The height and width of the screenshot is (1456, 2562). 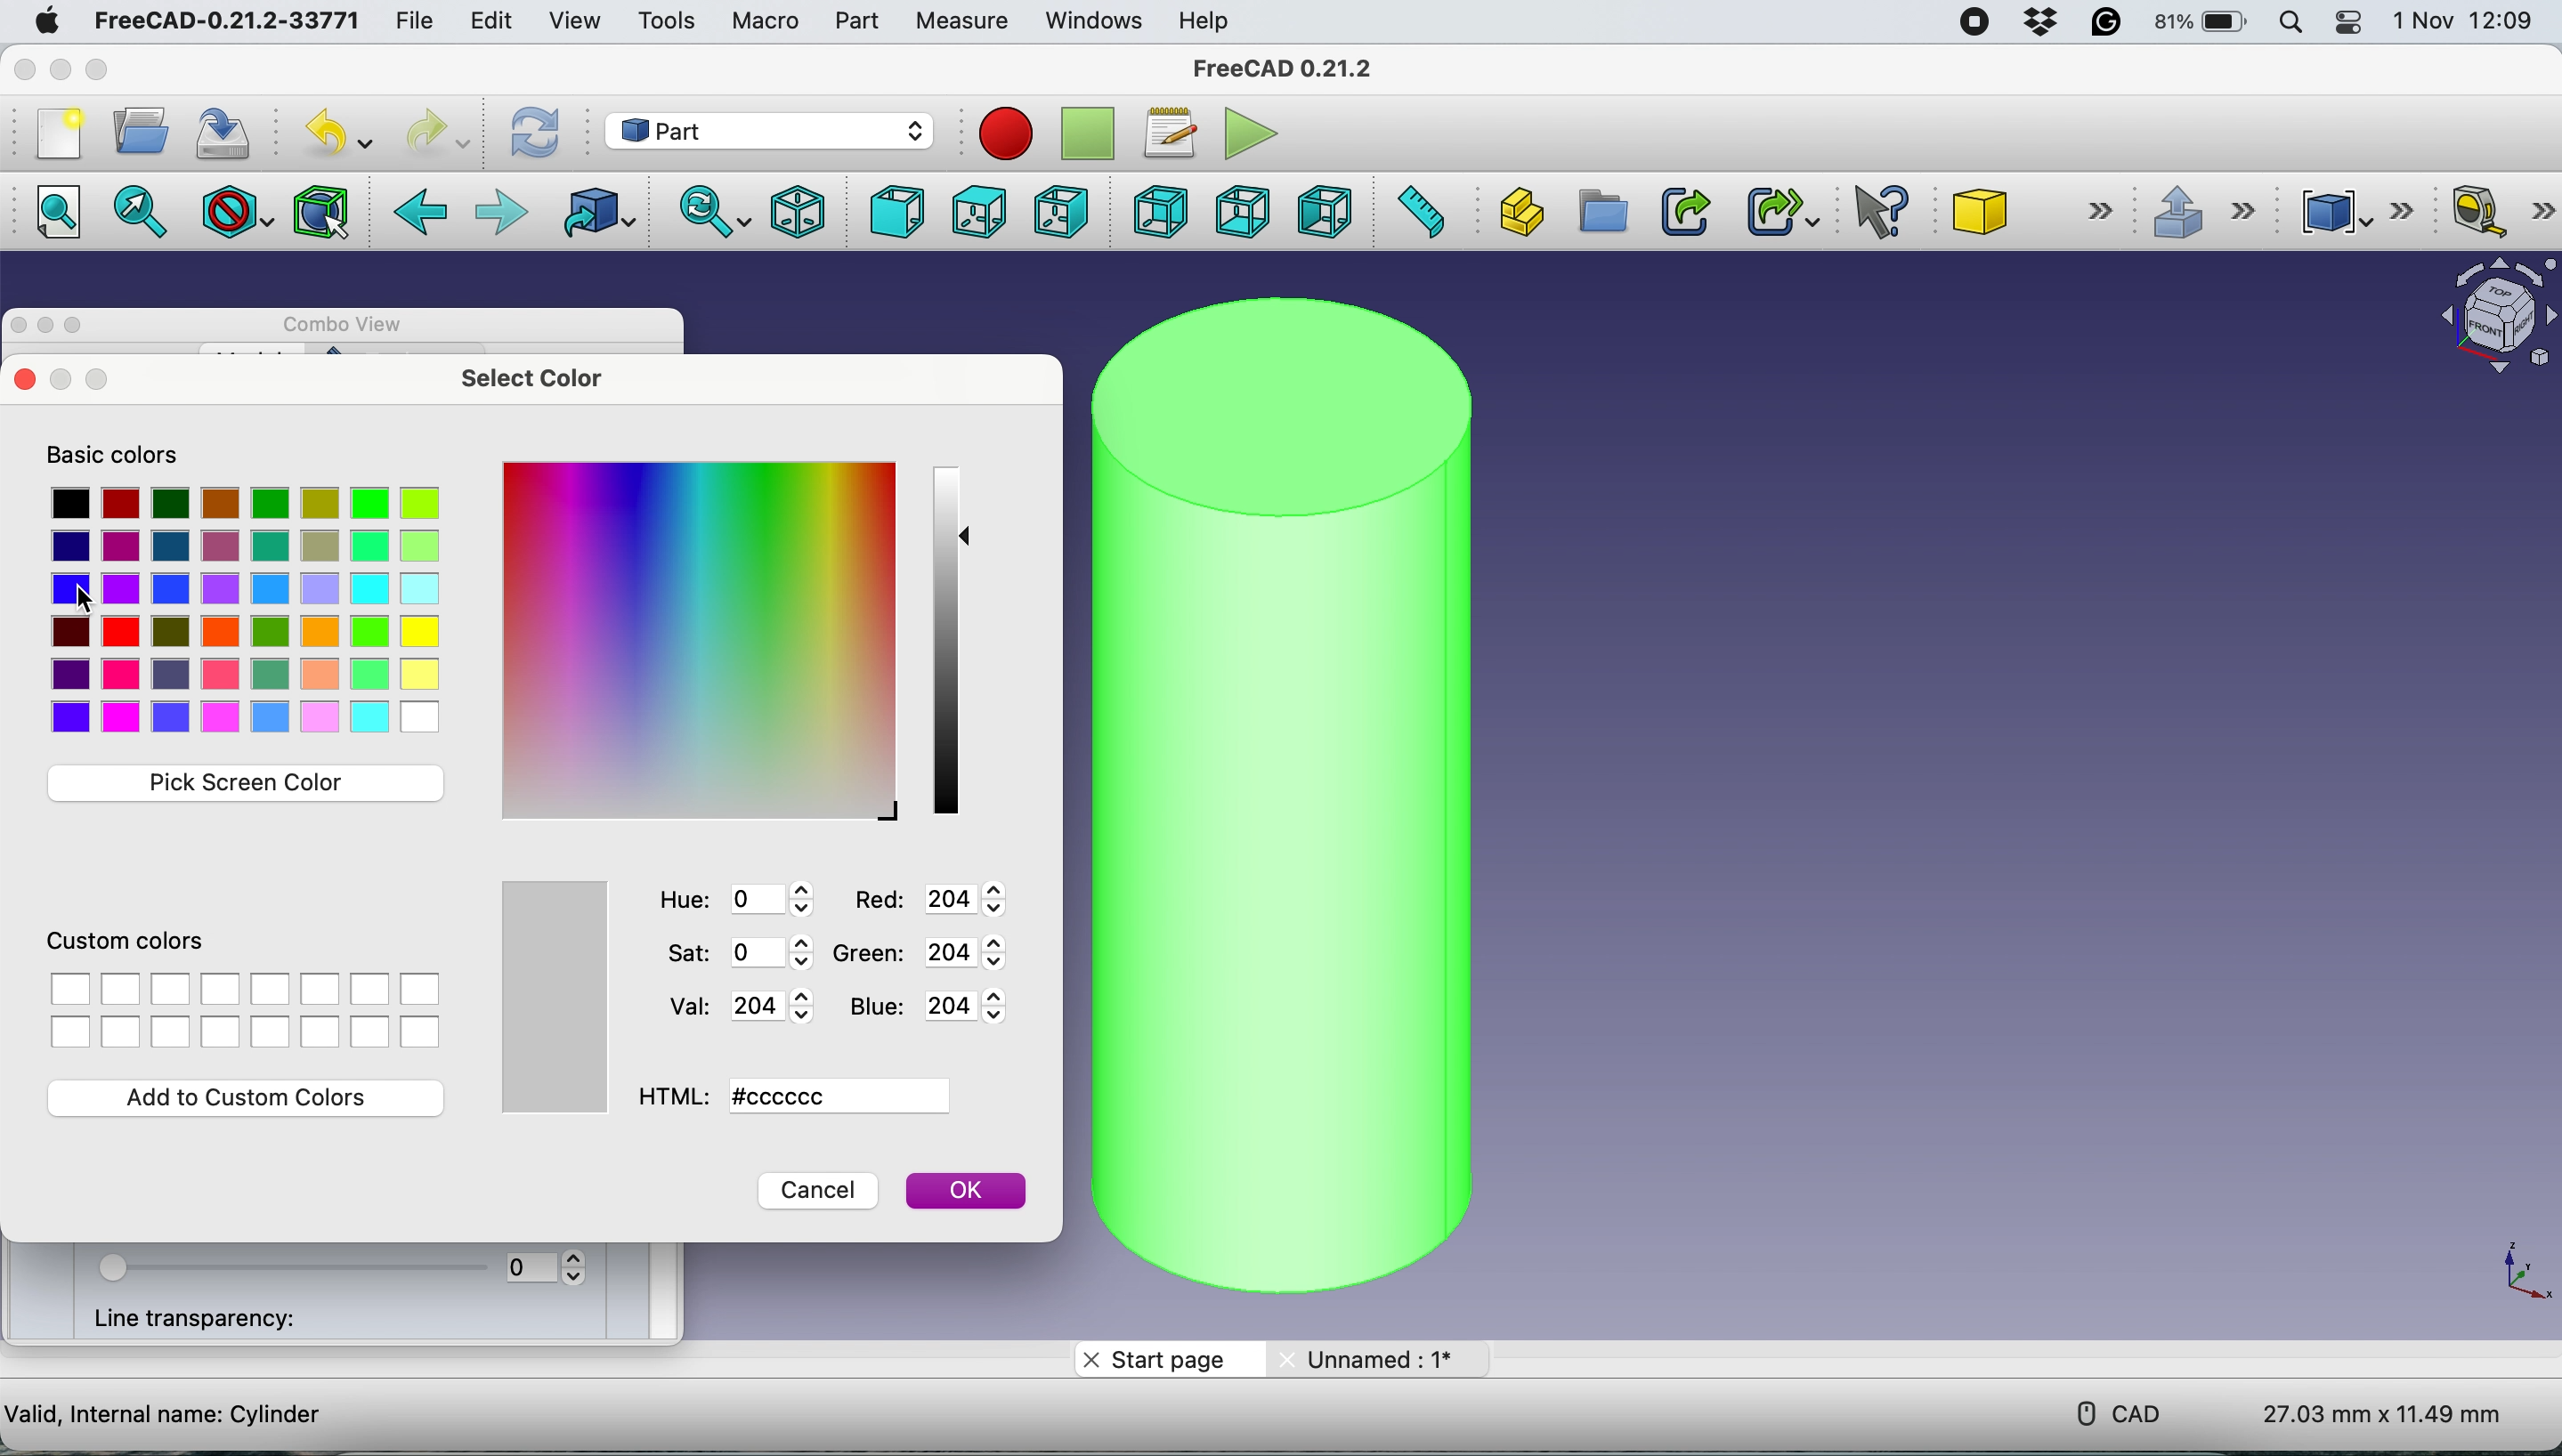 What do you see at coordinates (210, 1322) in the screenshot?
I see `line transparency` at bounding box center [210, 1322].